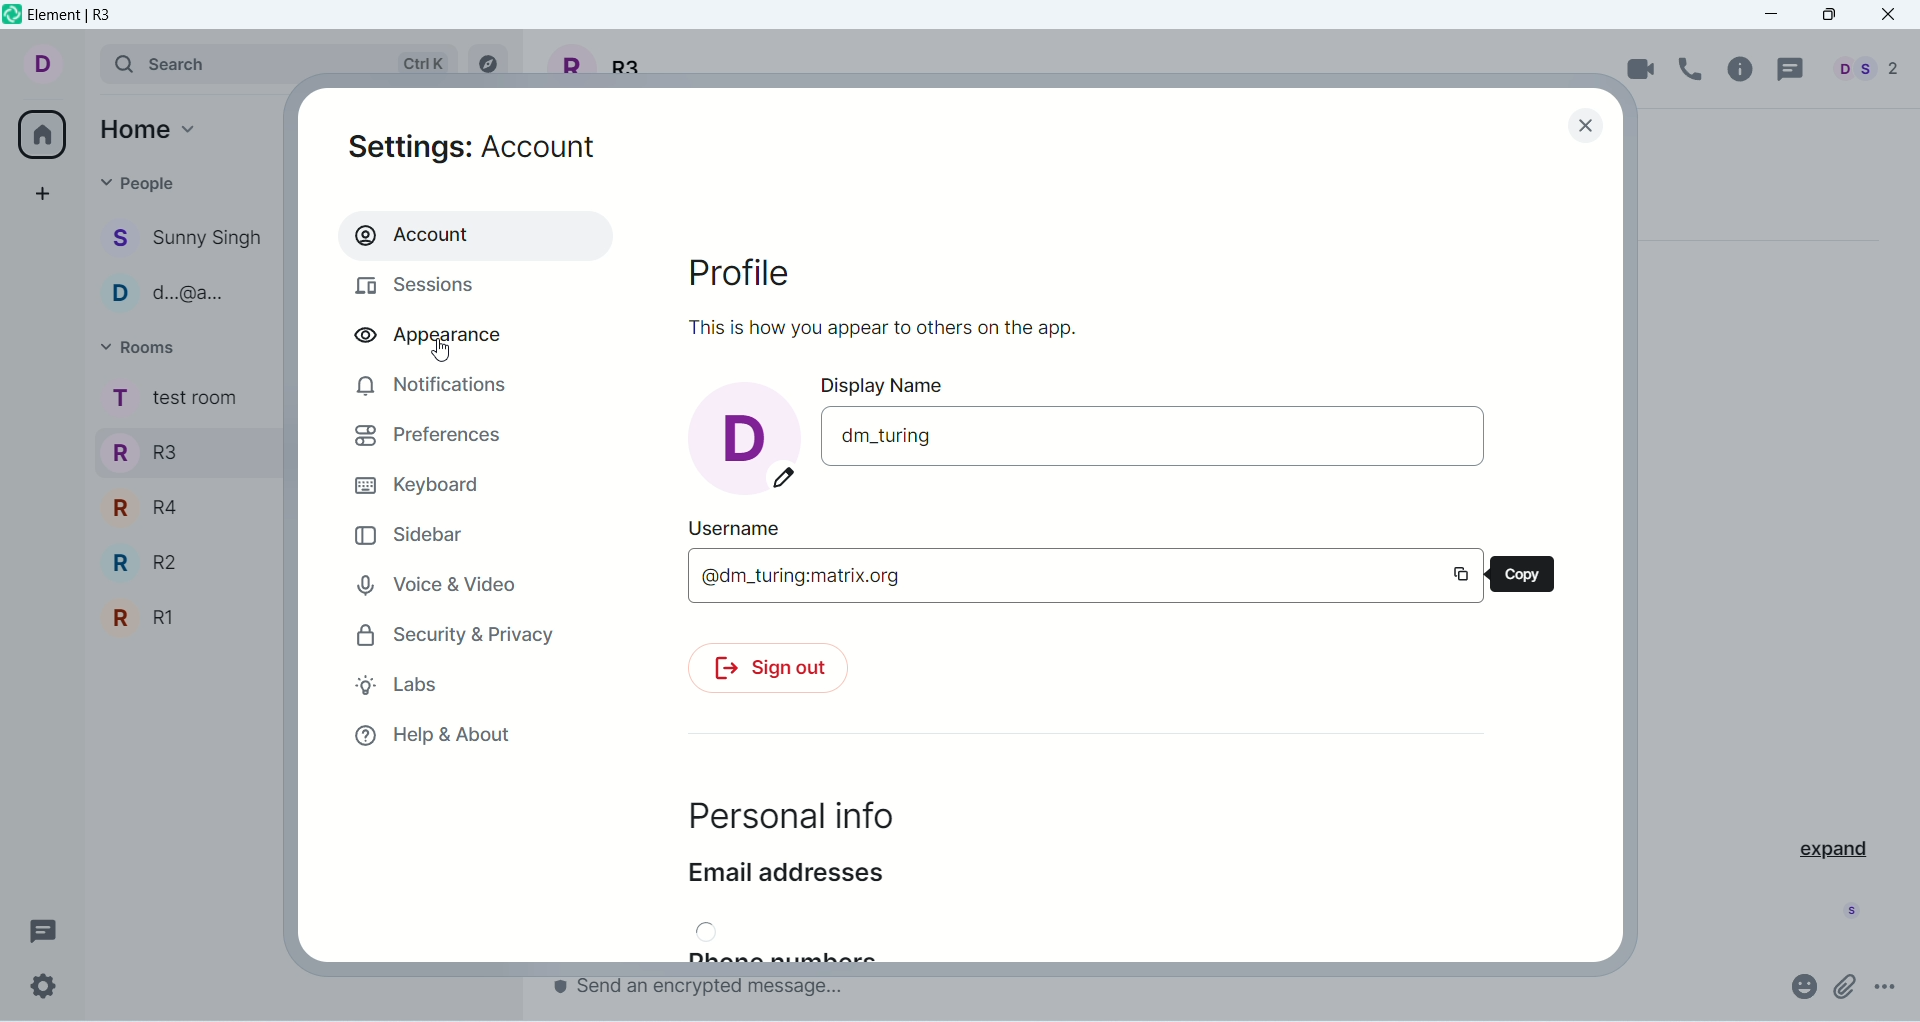  What do you see at coordinates (1883, 984) in the screenshot?
I see `options` at bounding box center [1883, 984].